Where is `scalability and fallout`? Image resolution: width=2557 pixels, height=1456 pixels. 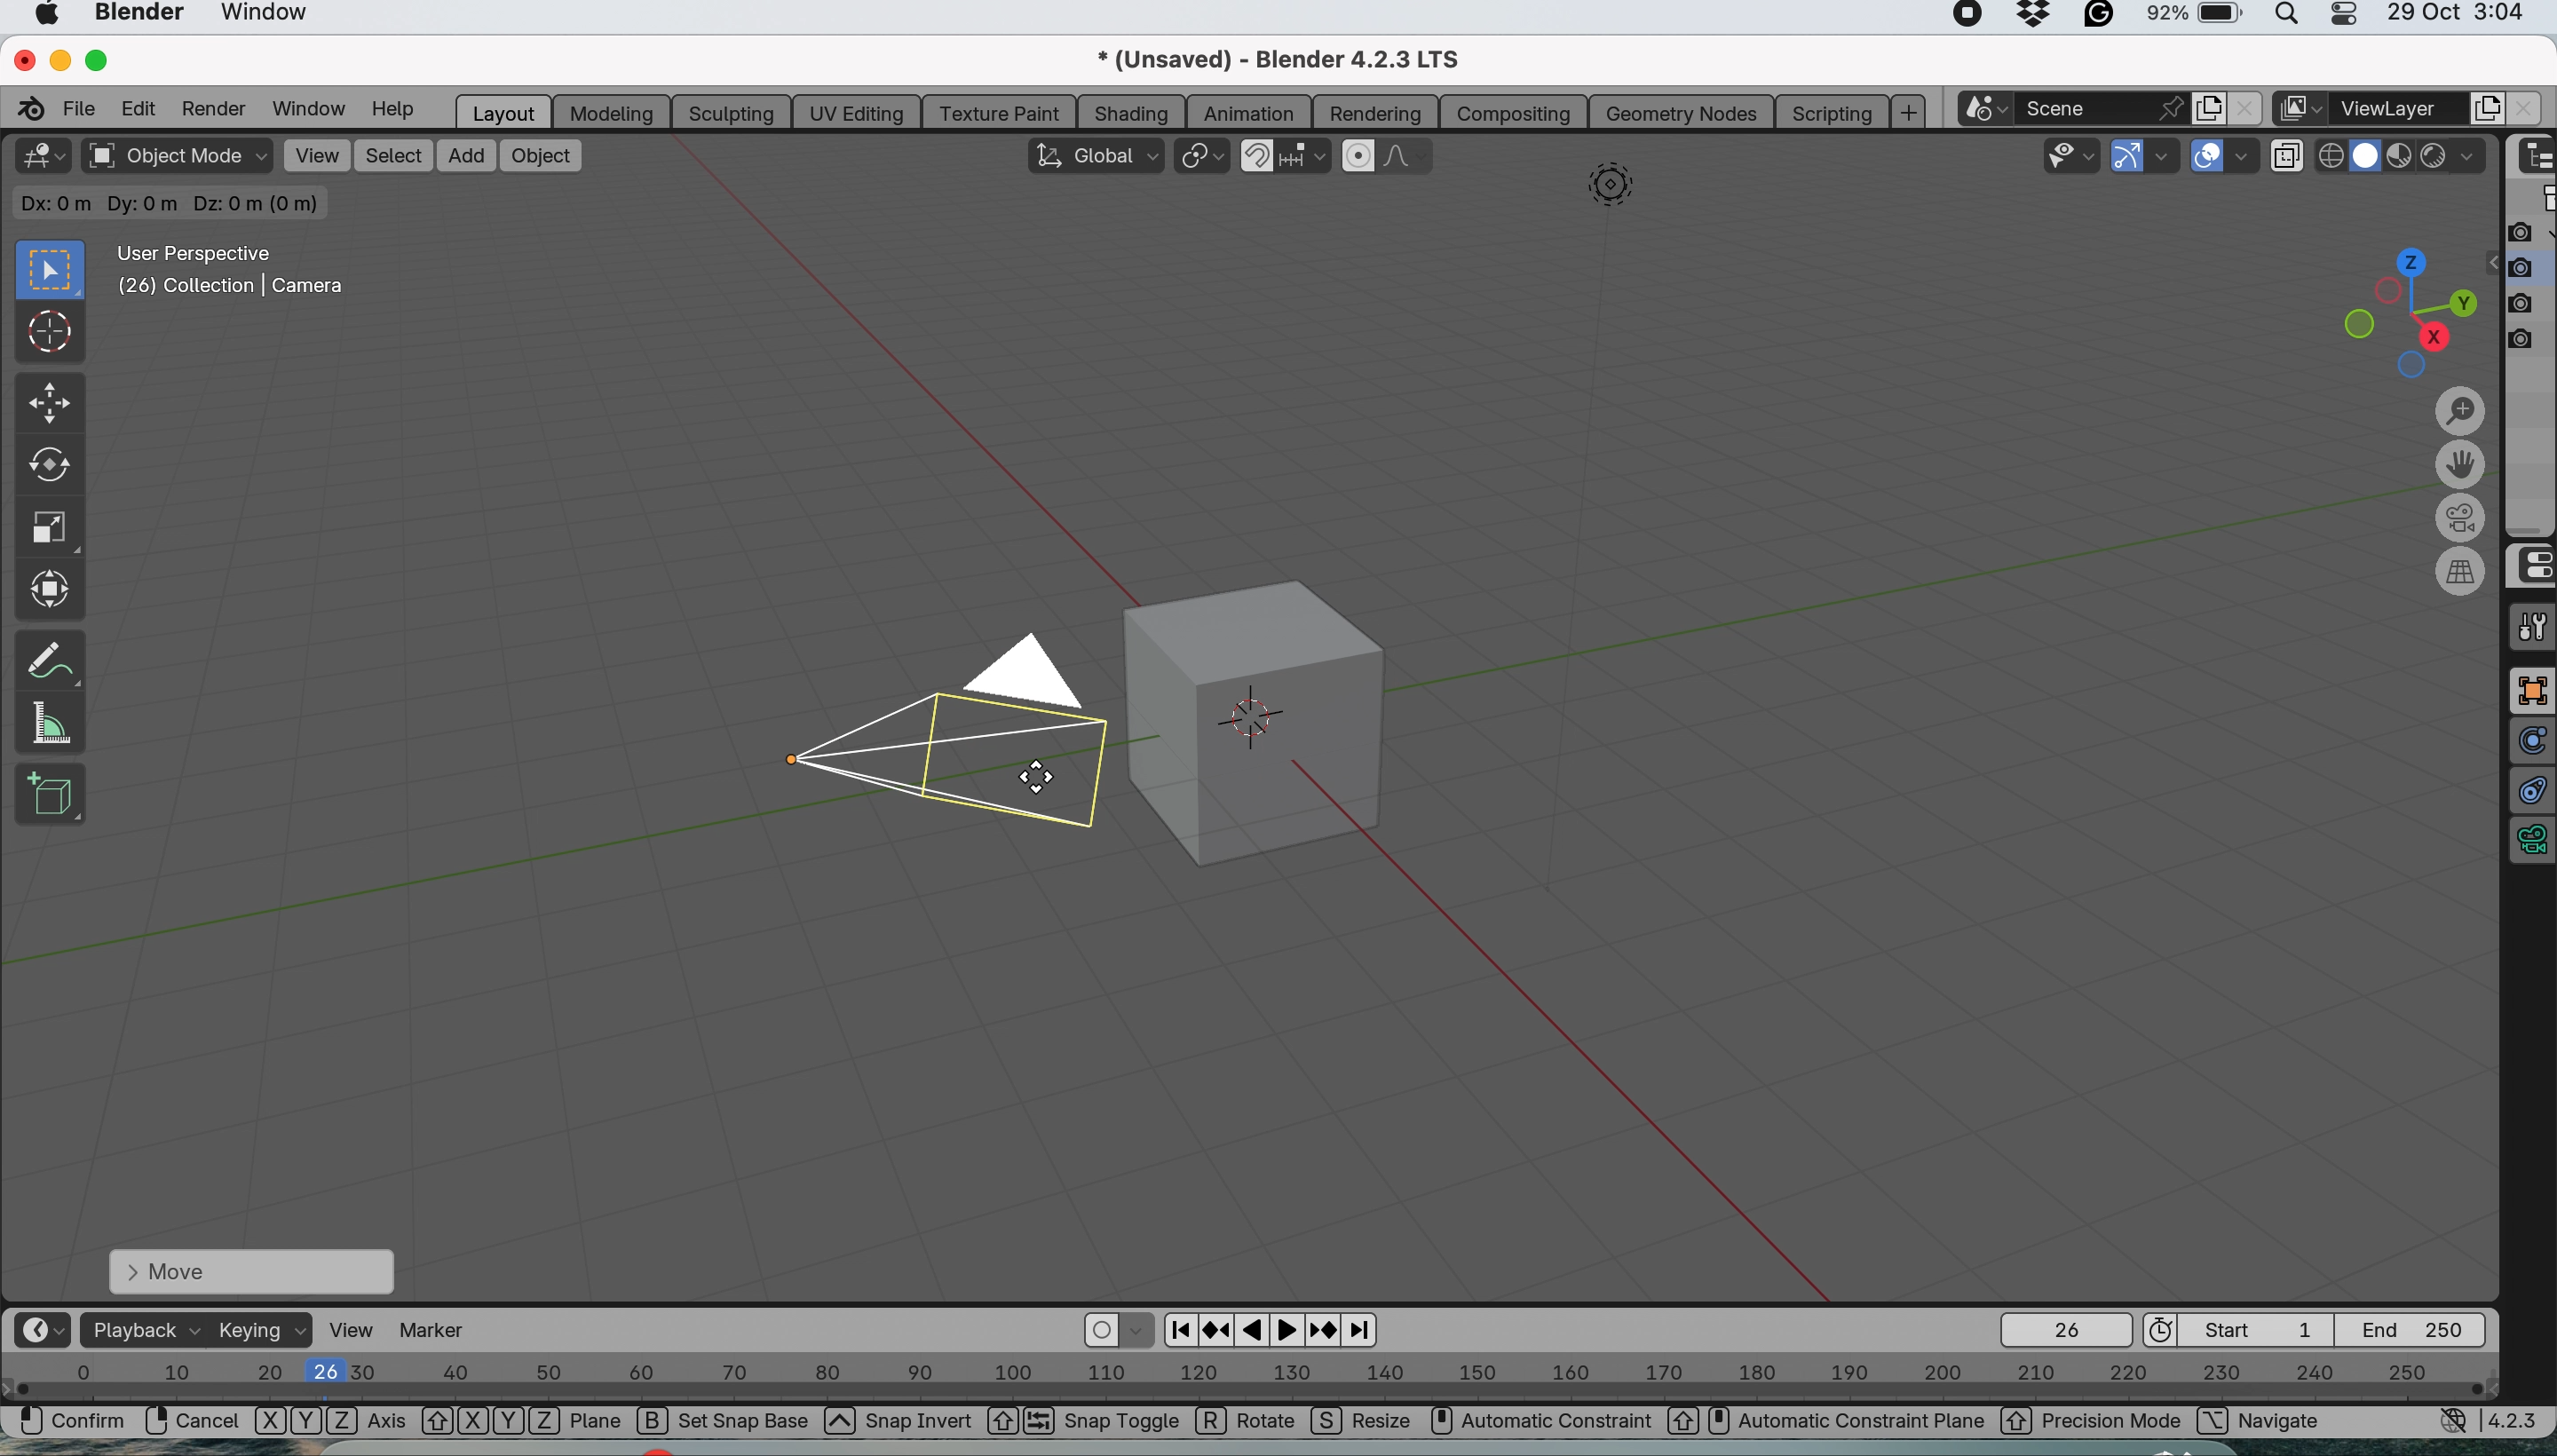
scalability and fallout is located at coordinates (2074, 155).